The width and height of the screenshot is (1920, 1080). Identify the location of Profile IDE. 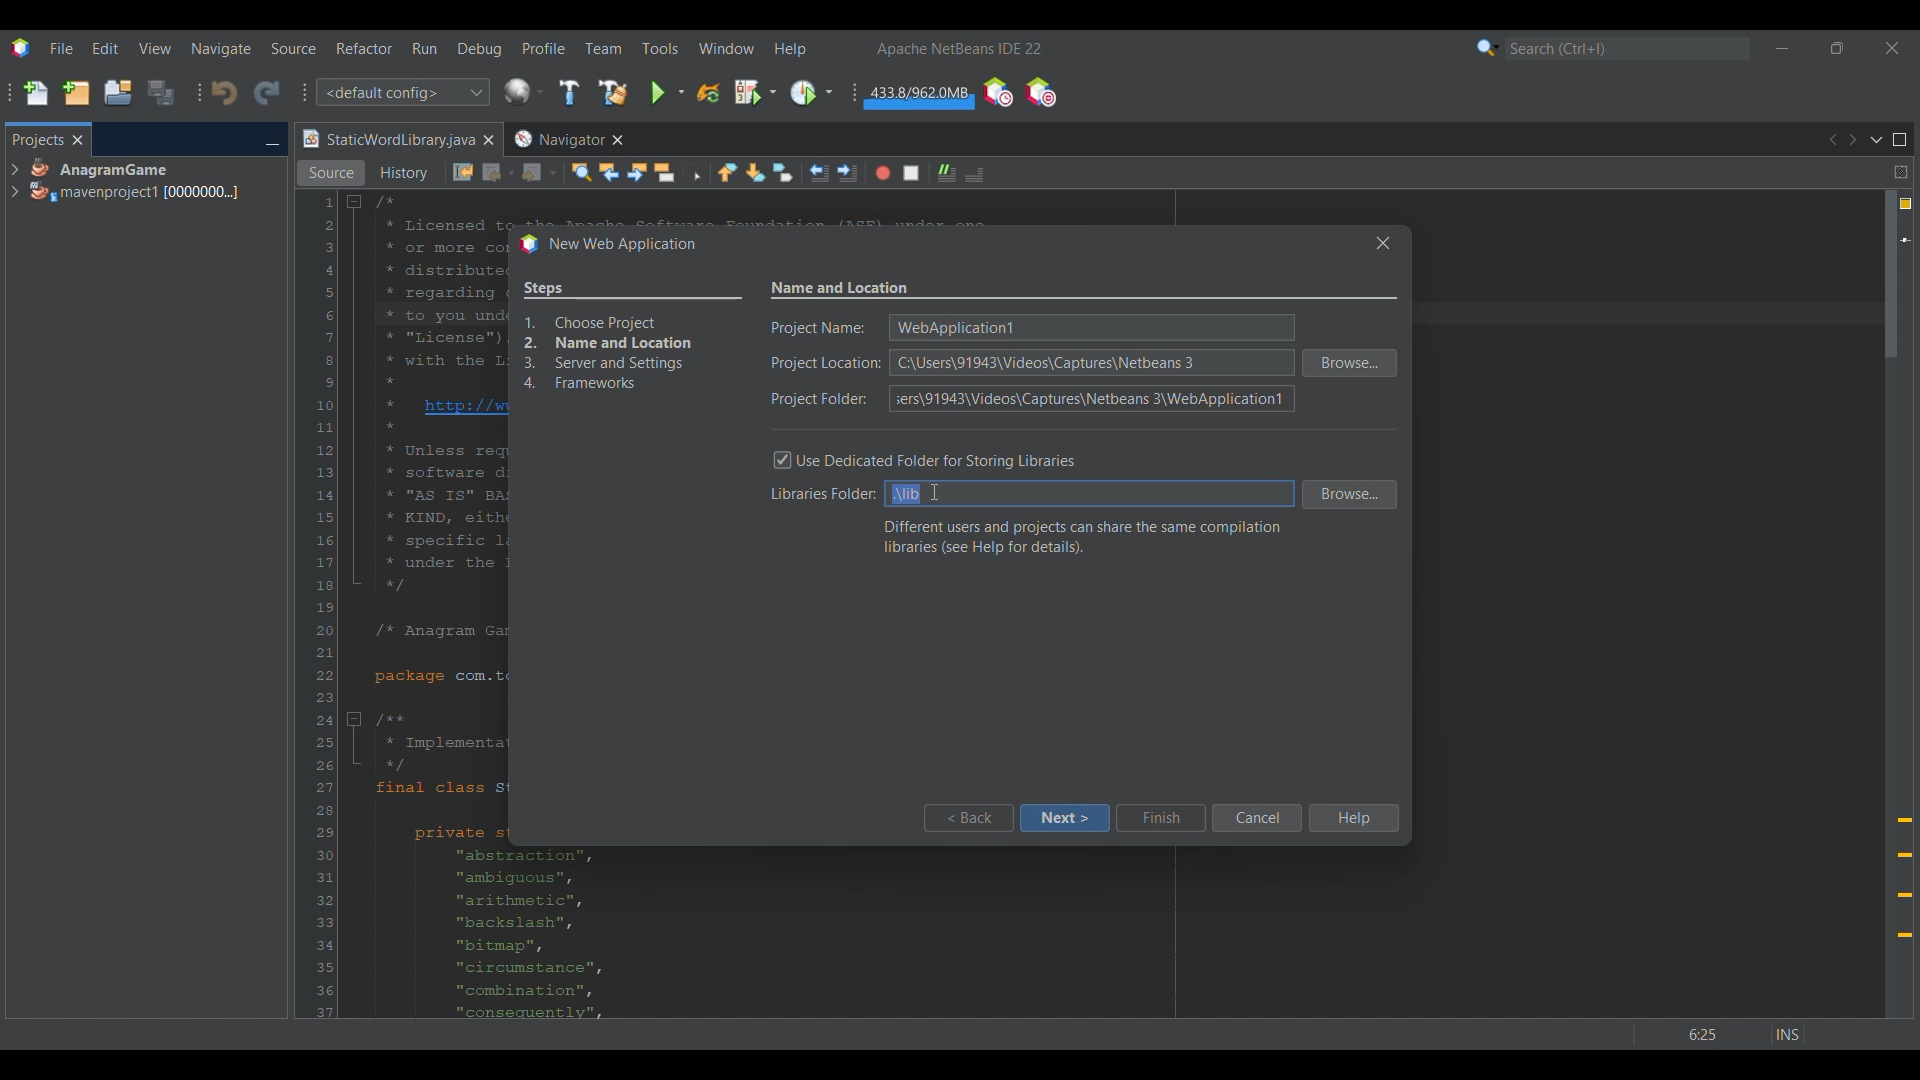
(997, 93).